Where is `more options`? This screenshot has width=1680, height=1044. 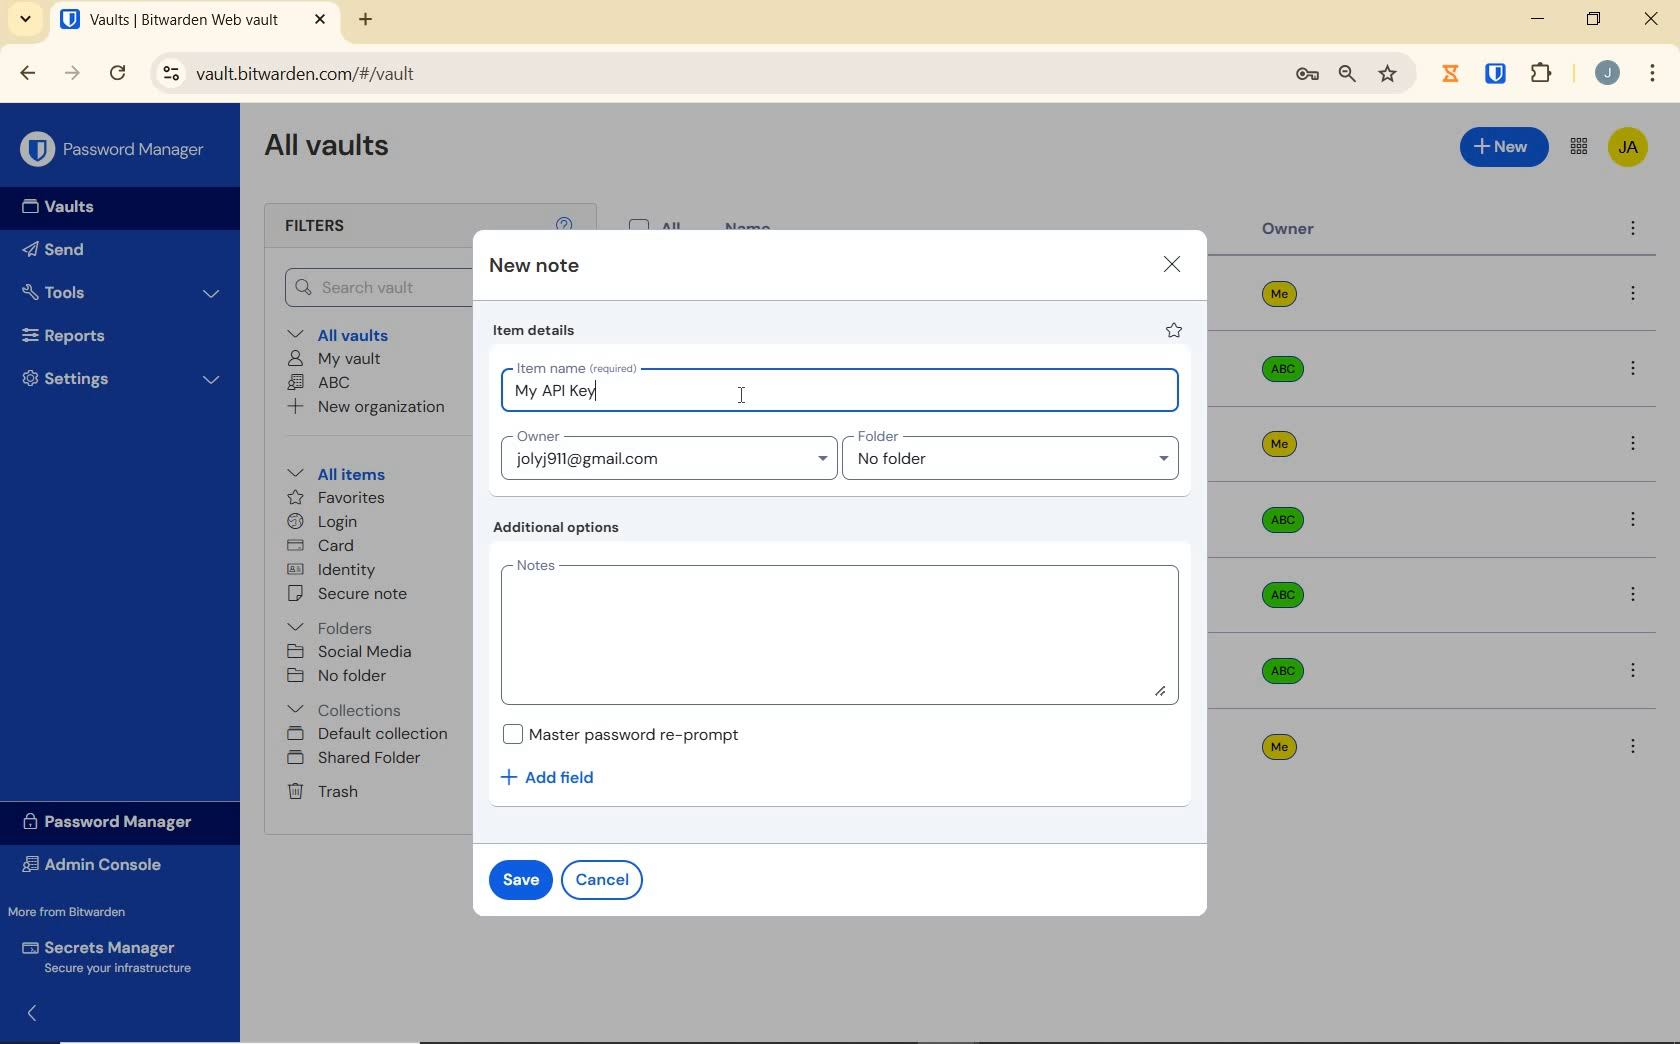
more options is located at coordinates (1634, 447).